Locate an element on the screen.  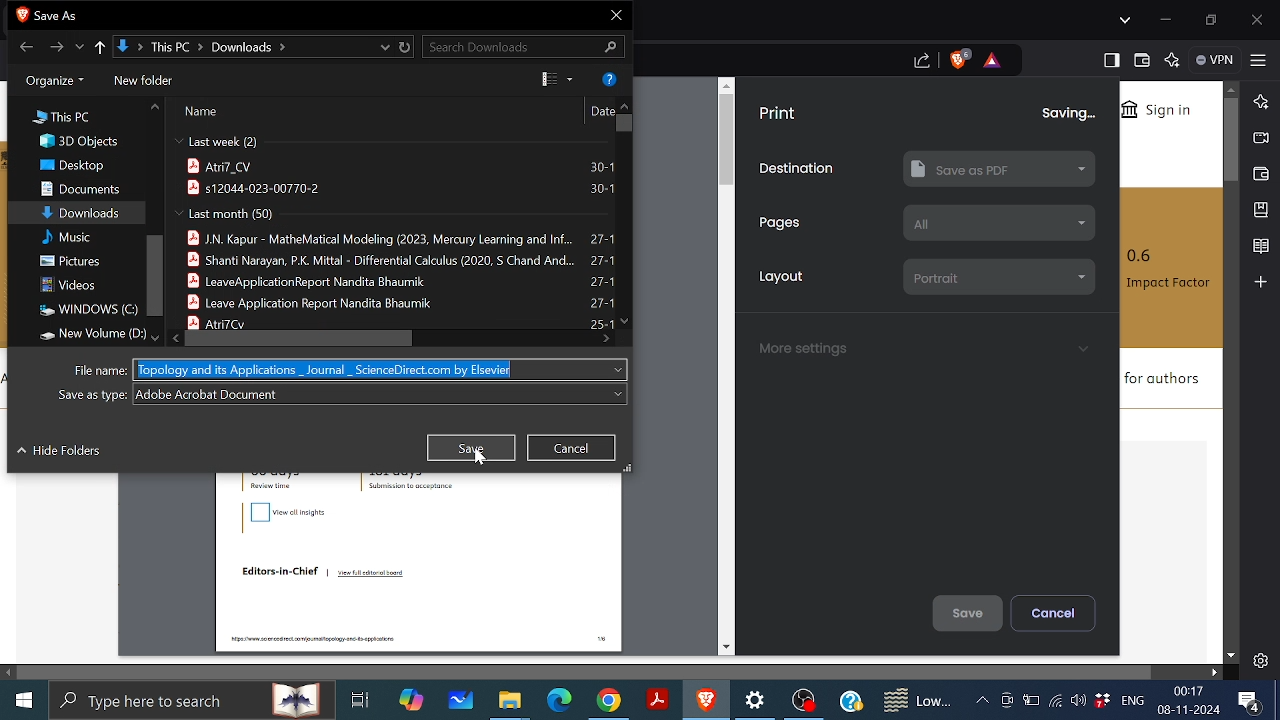
Move right is located at coordinates (1213, 672).